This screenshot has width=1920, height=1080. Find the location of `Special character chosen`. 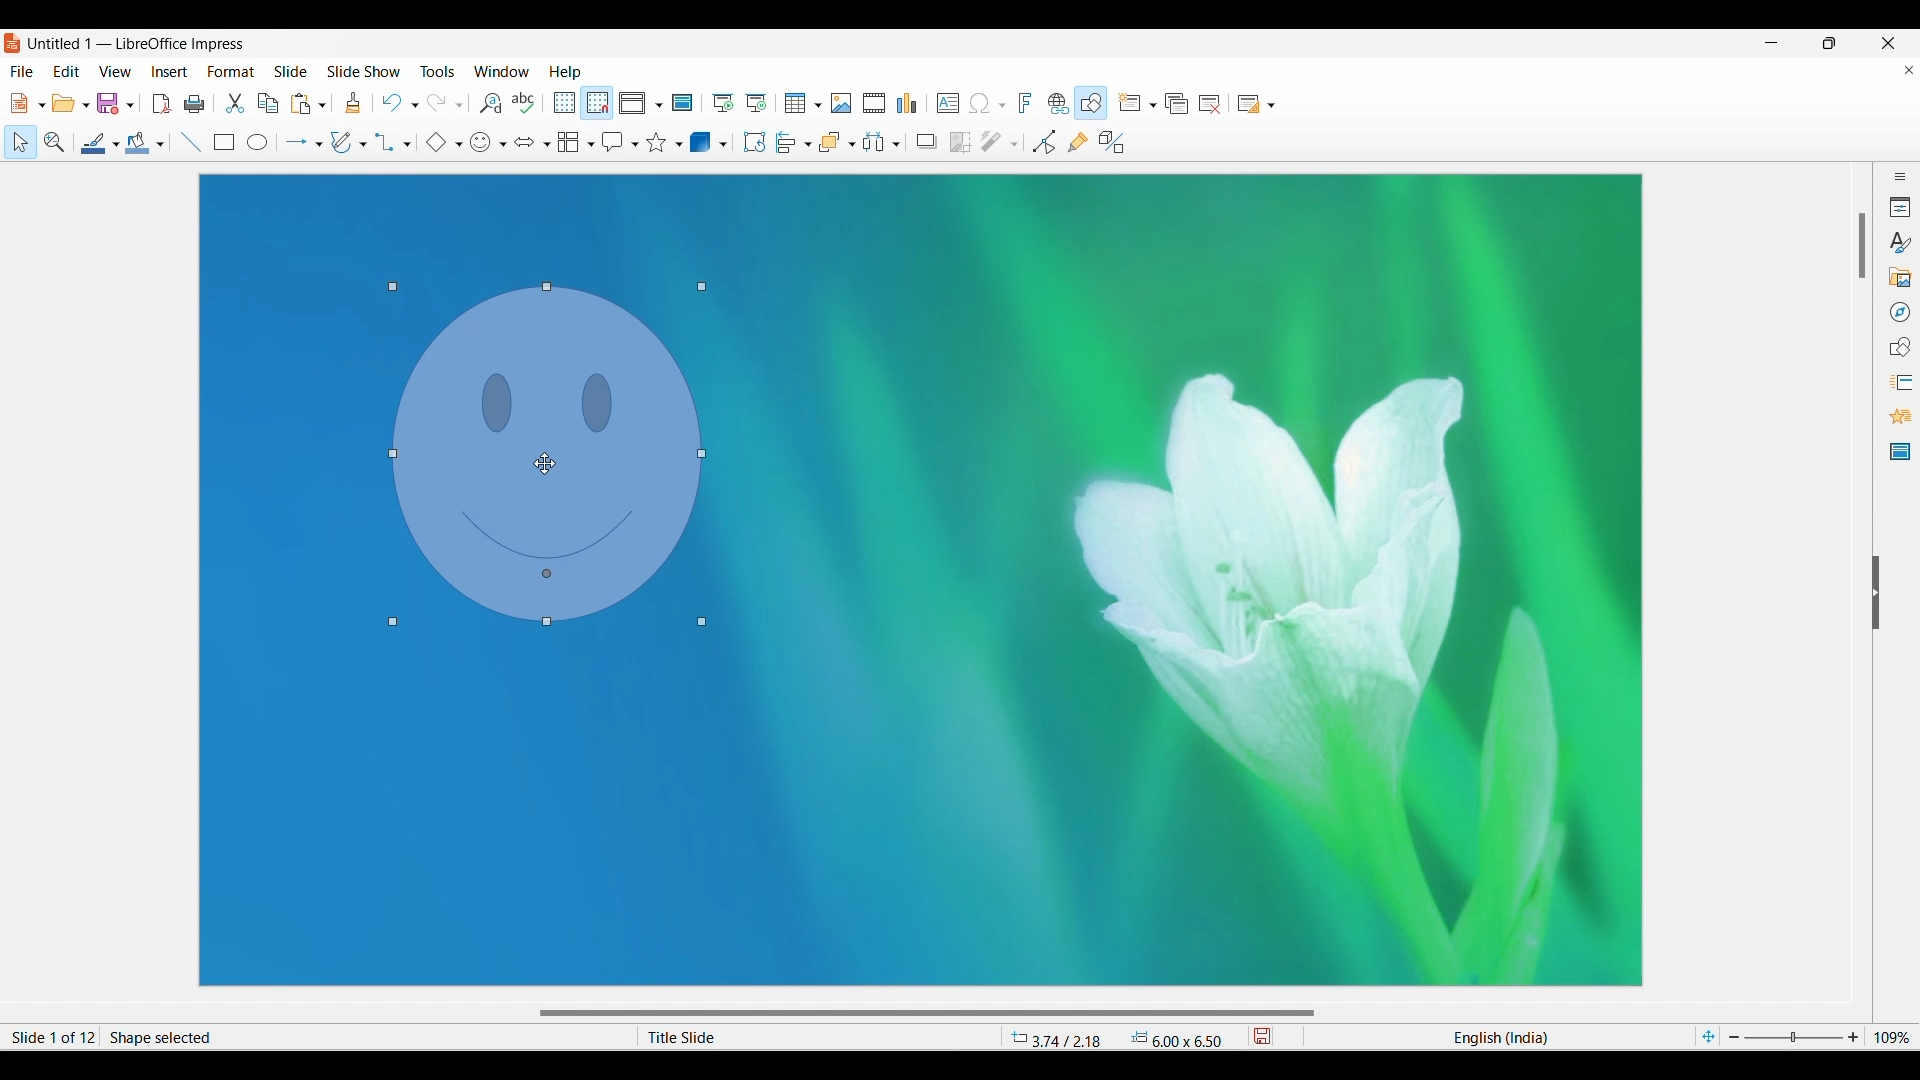

Special character chosen is located at coordinates (979, 104).